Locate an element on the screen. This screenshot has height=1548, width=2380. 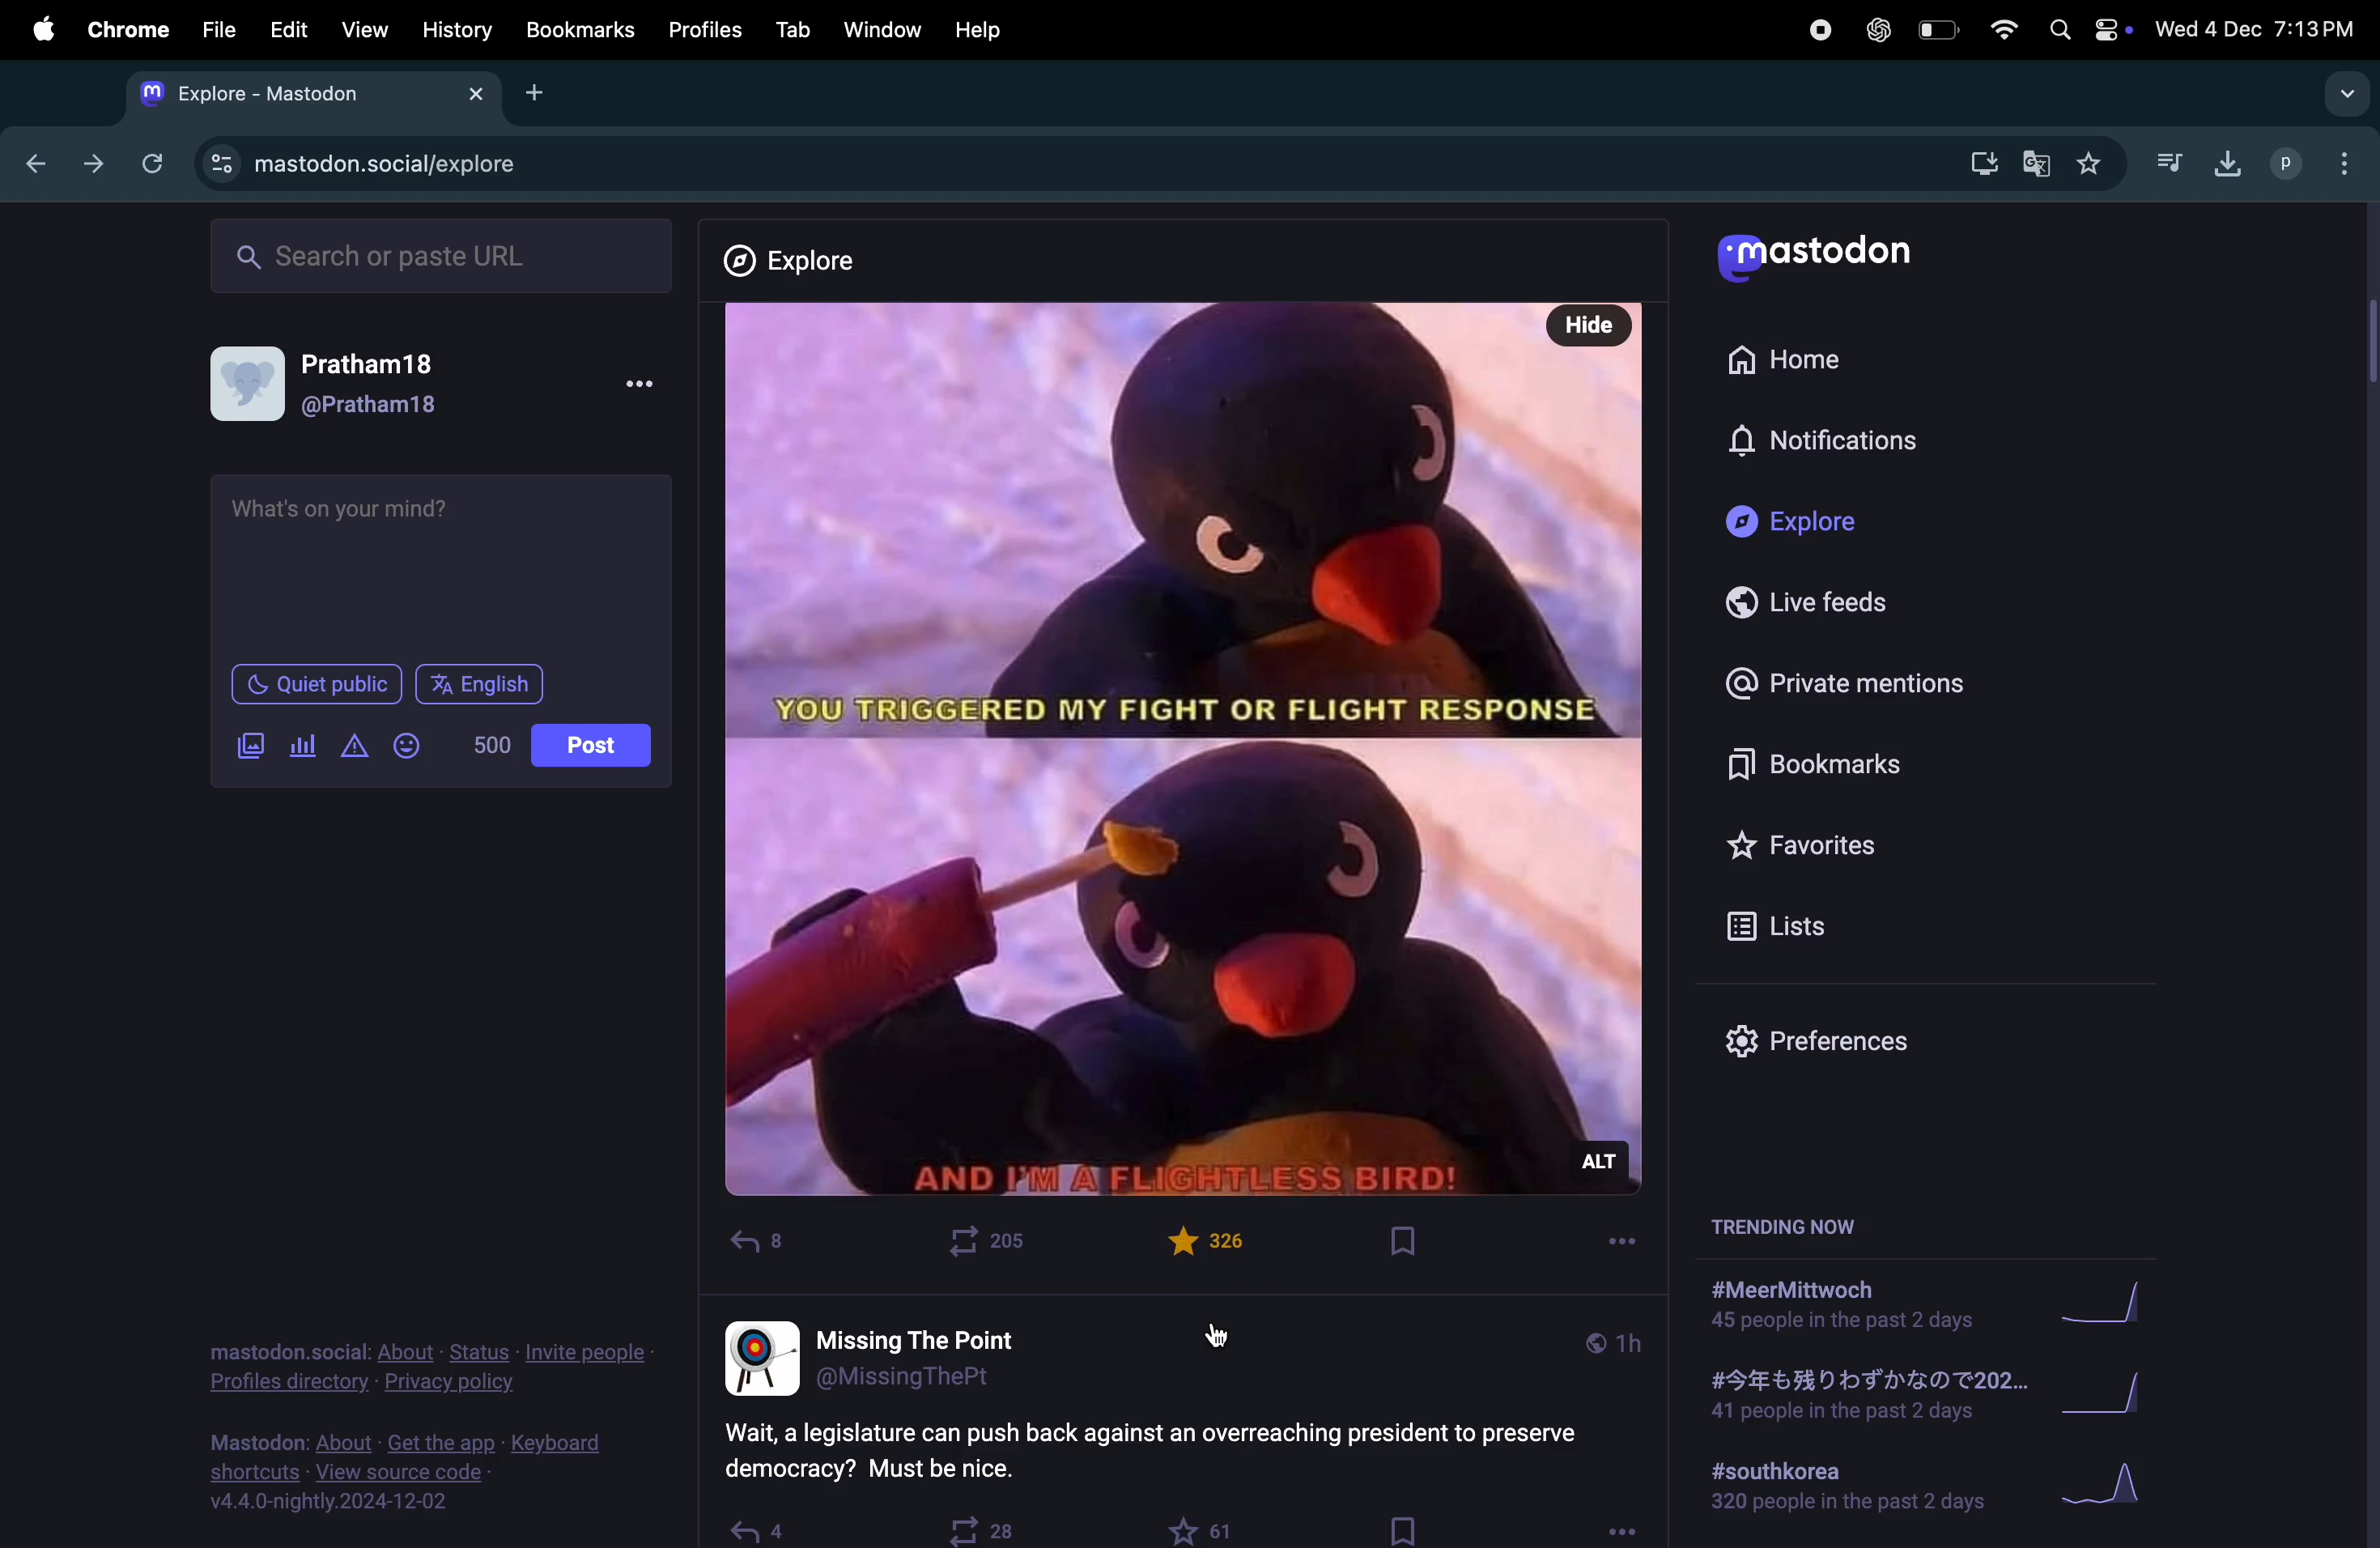
boost is located at coordinates (990, 1525).